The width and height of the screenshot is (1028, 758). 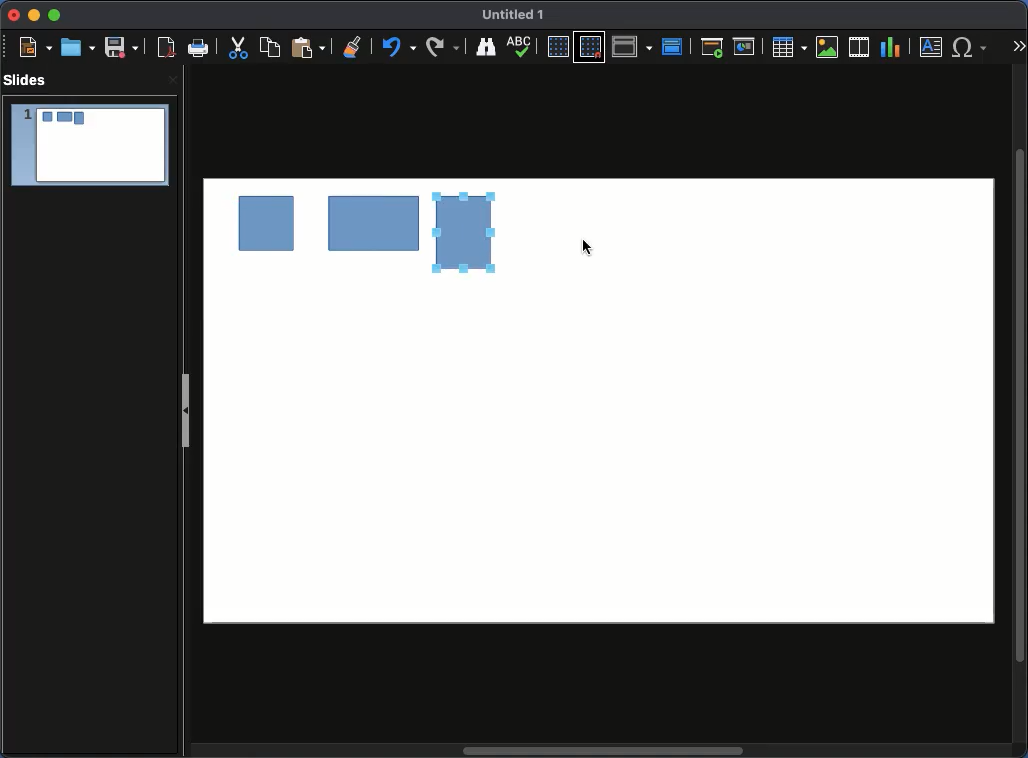 What do you see at coordinates (198, 46) in the screenshot?
I see `Print` at bounding box center [198, 46].